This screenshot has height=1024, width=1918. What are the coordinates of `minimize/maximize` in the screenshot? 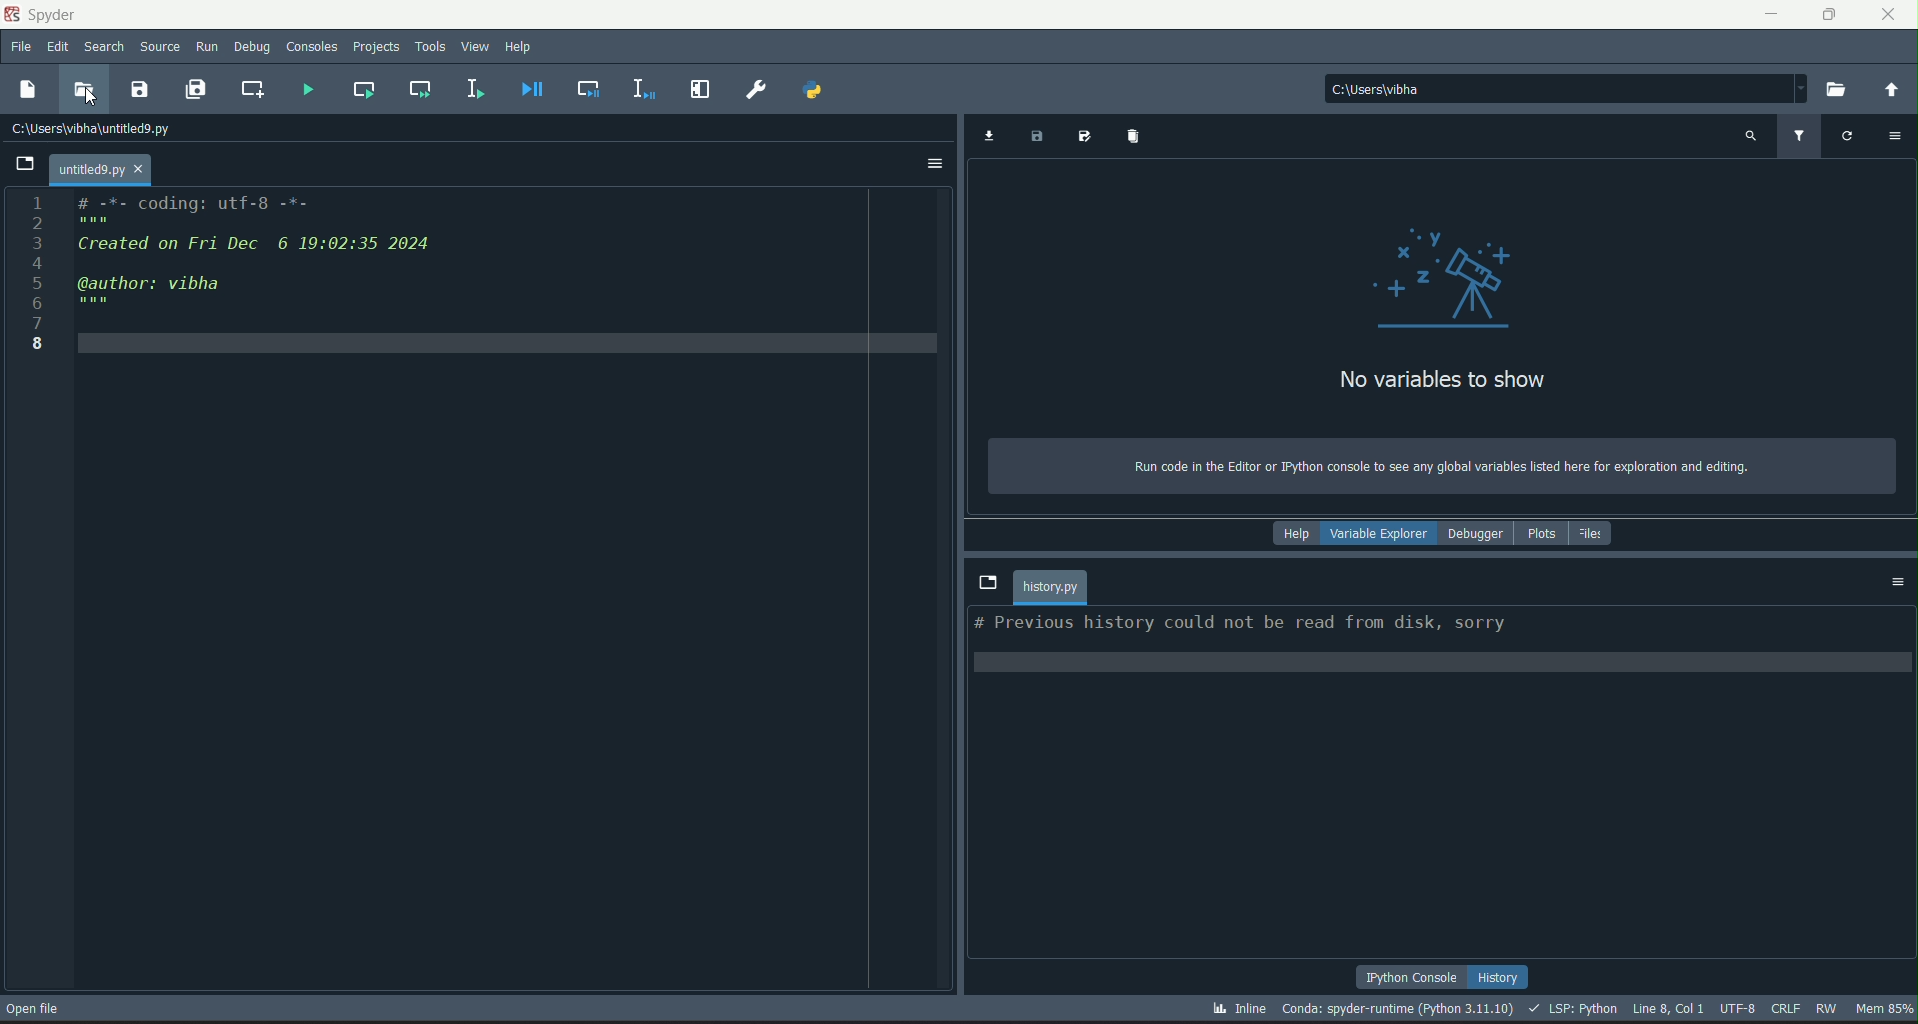 It's located at (1825, 15).